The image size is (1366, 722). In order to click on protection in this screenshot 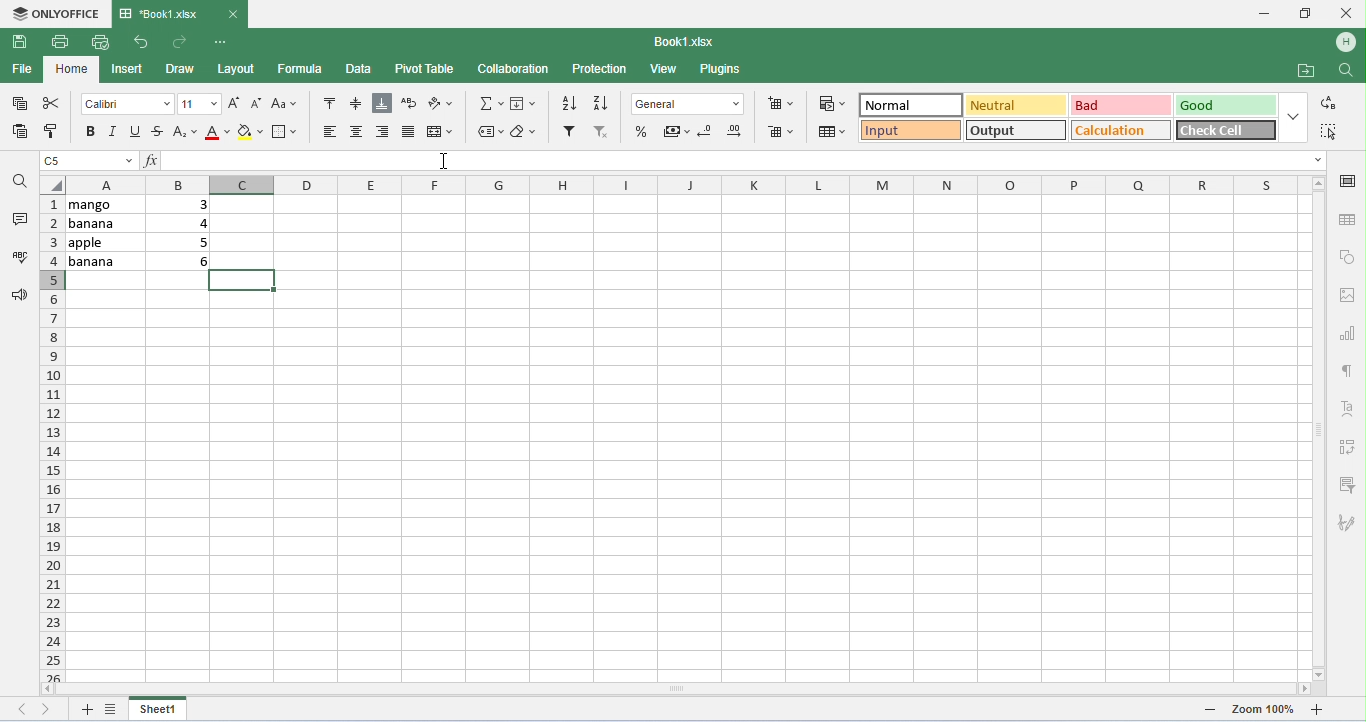, I will do `click(599, 69)`.